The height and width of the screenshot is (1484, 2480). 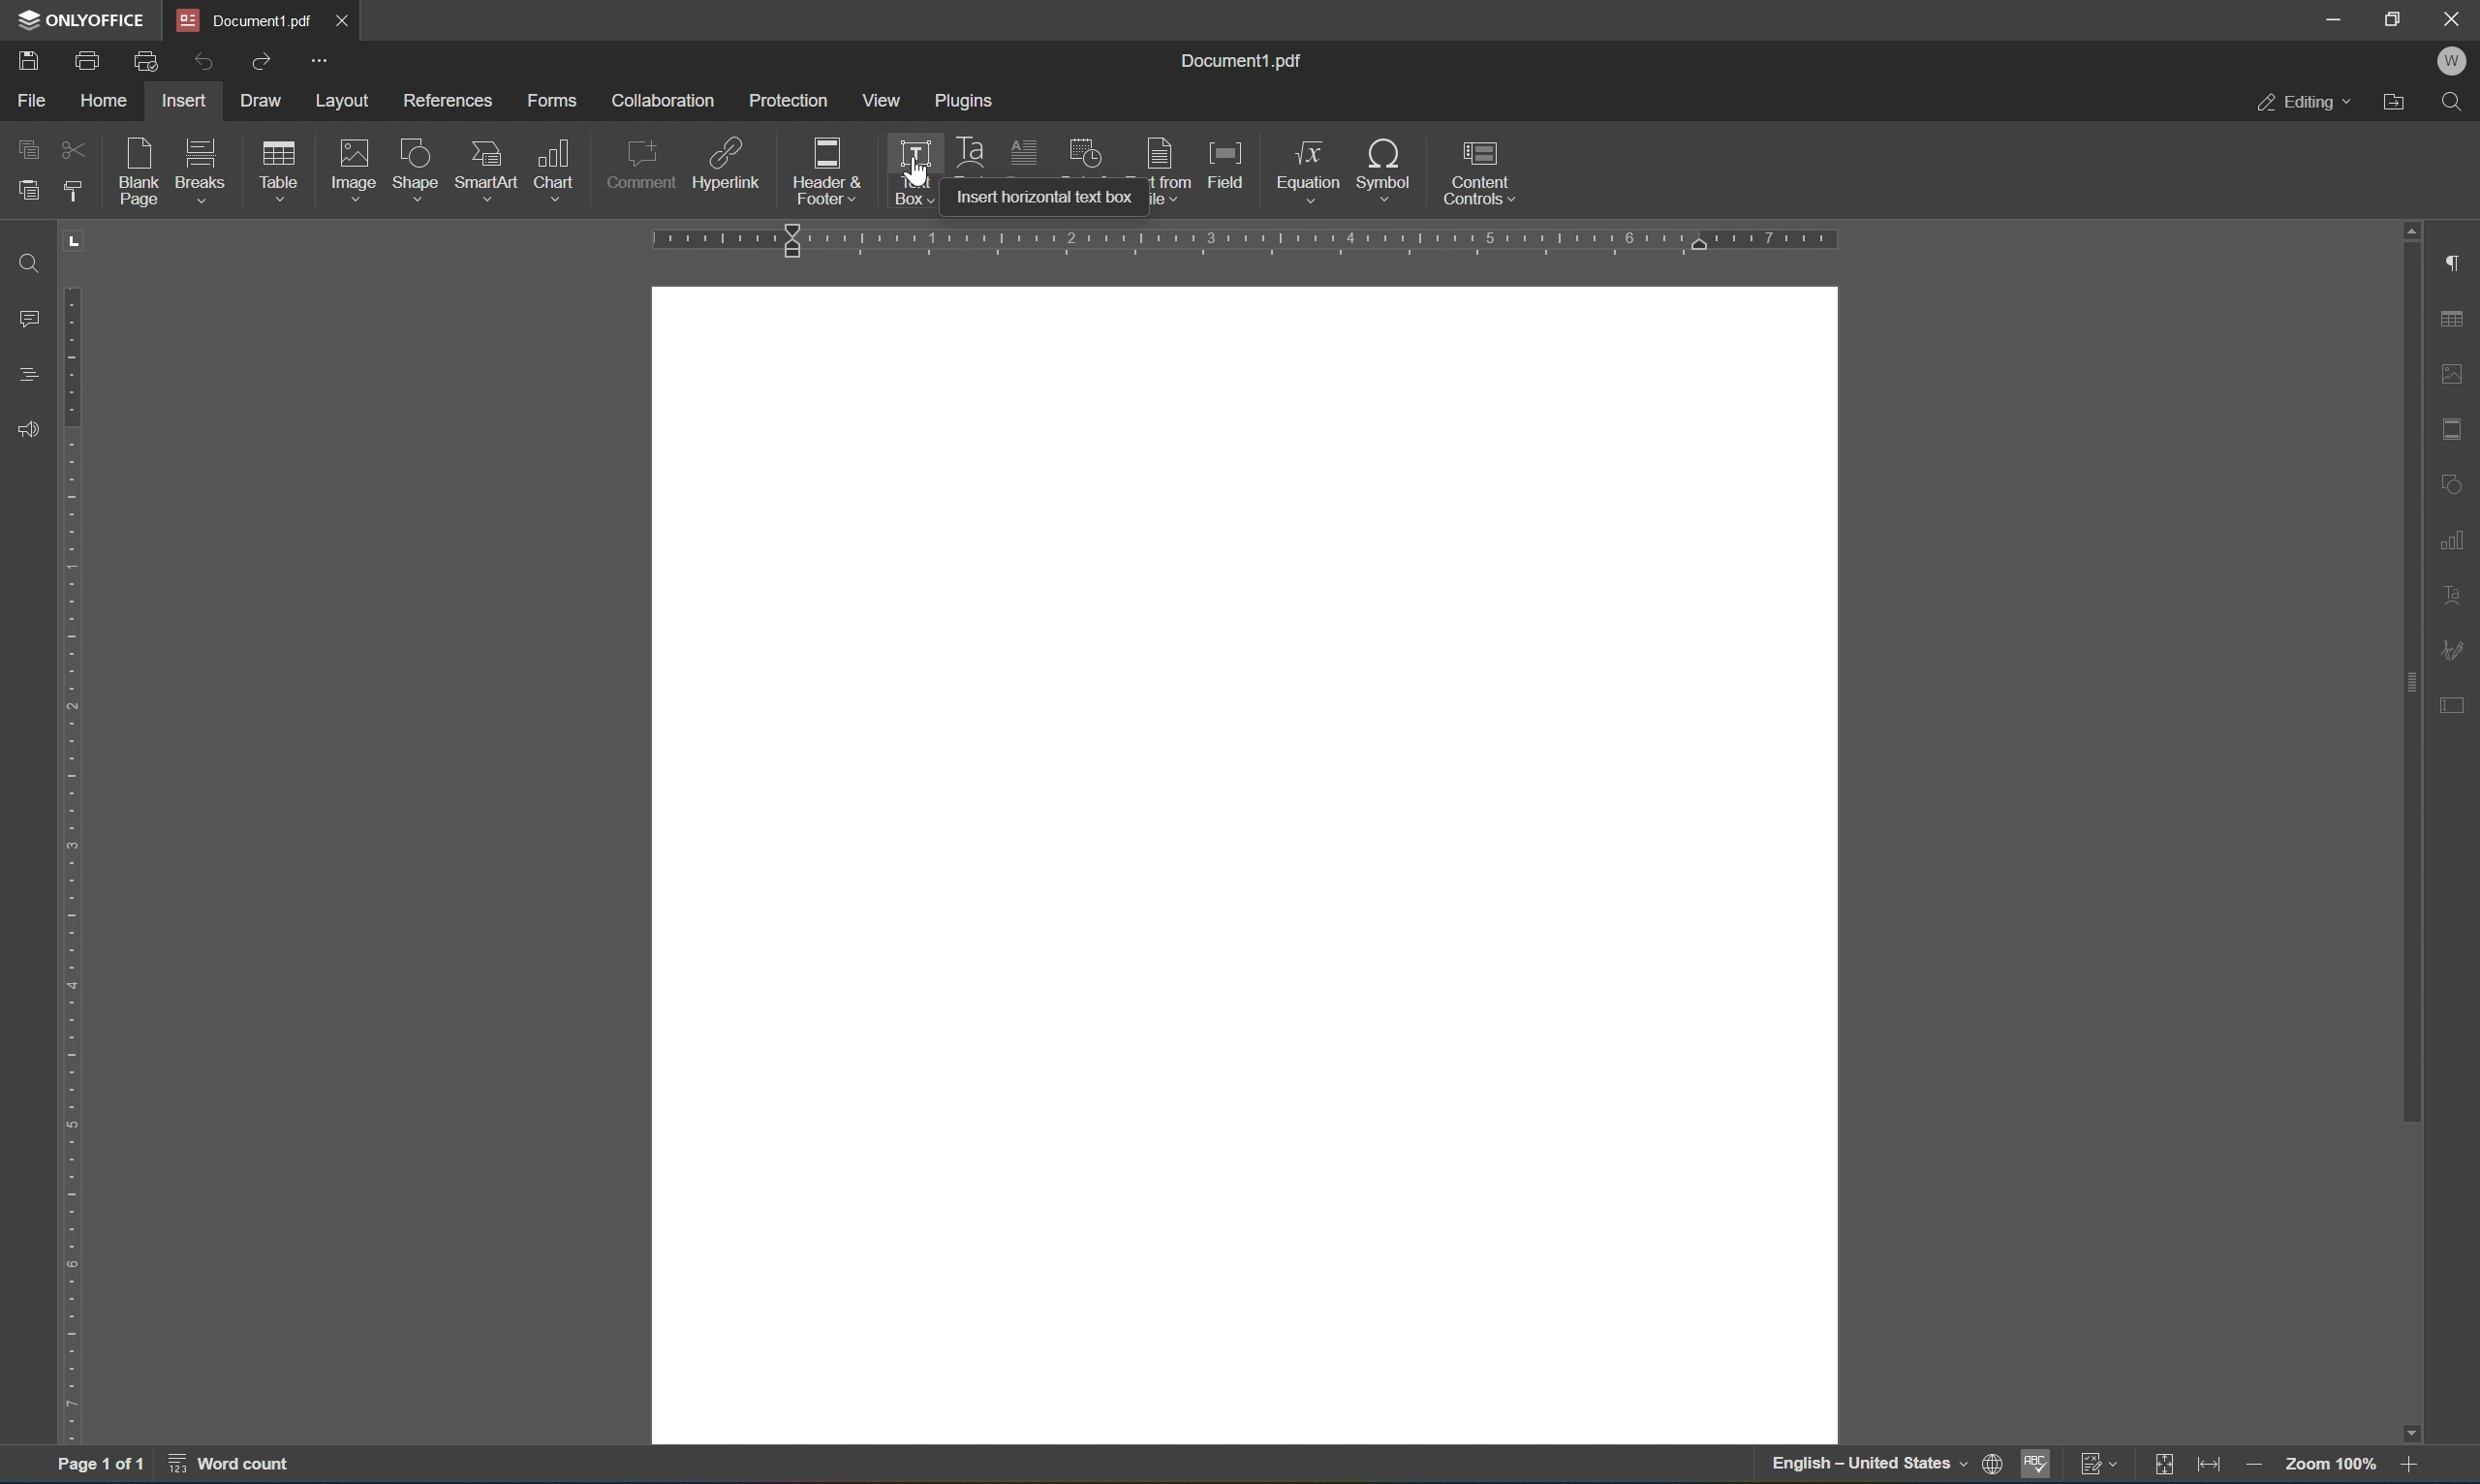 I want to click on fit to width , so click(x=2210, y=1468).